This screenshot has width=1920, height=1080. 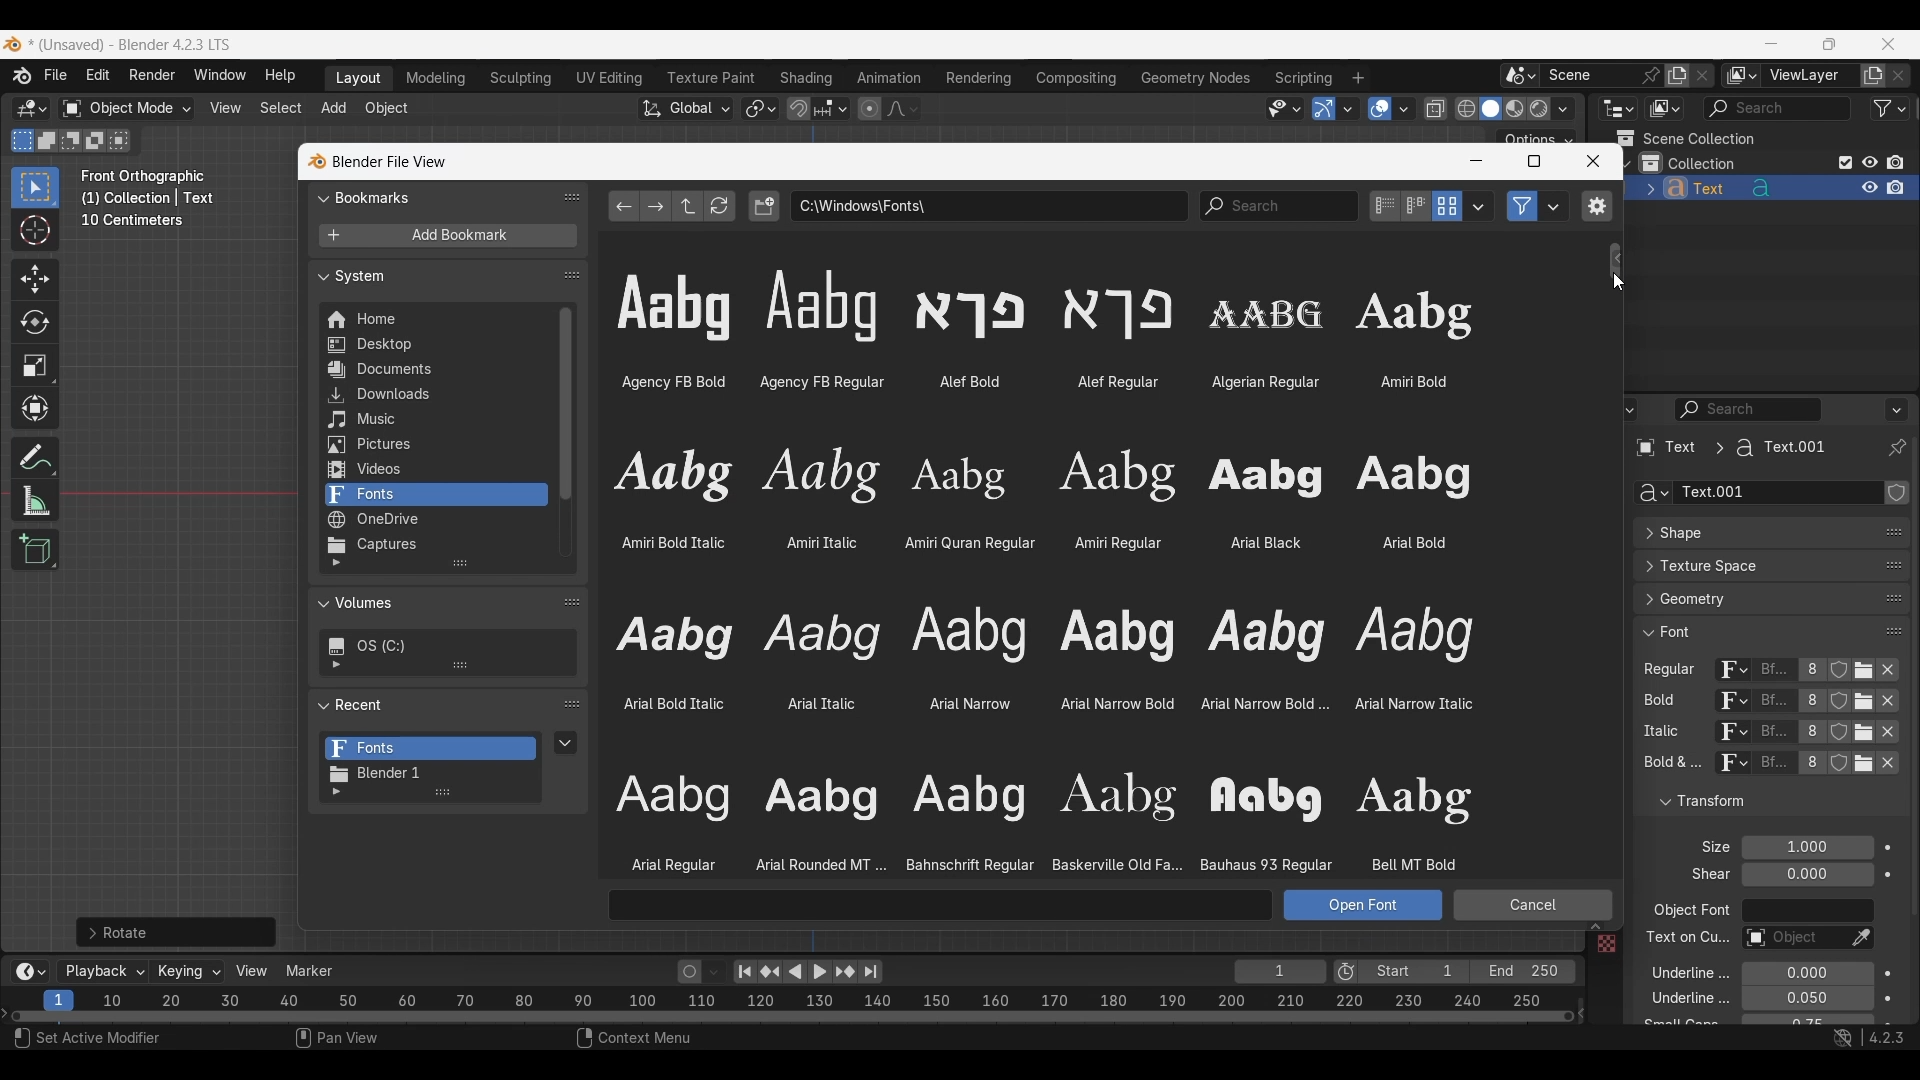 What do you see at coordinates (791, 1018) in the screenshot?
I see `Frames timeline slider` at bounding box center [791, 1018].